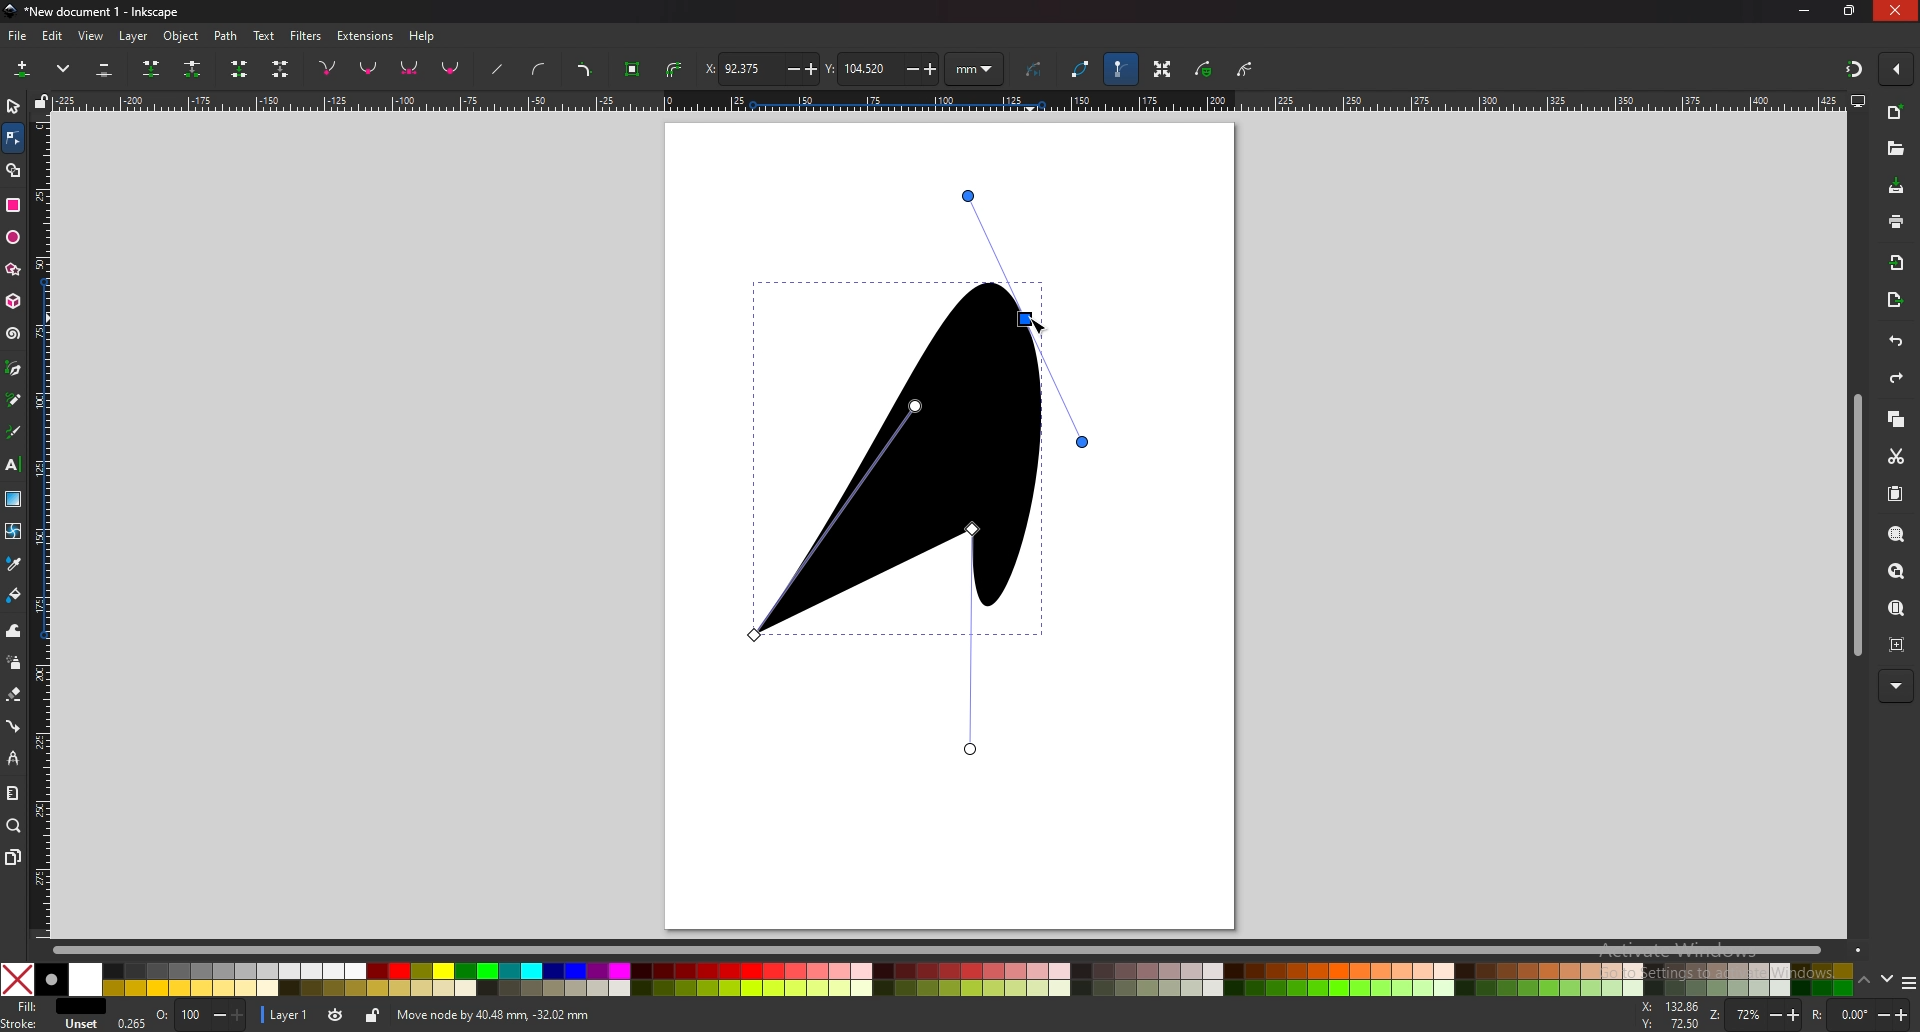  What do you see at coordinates (14, 235) in the screenshot?
I see `ellipse` at bounding box center [14, 235].